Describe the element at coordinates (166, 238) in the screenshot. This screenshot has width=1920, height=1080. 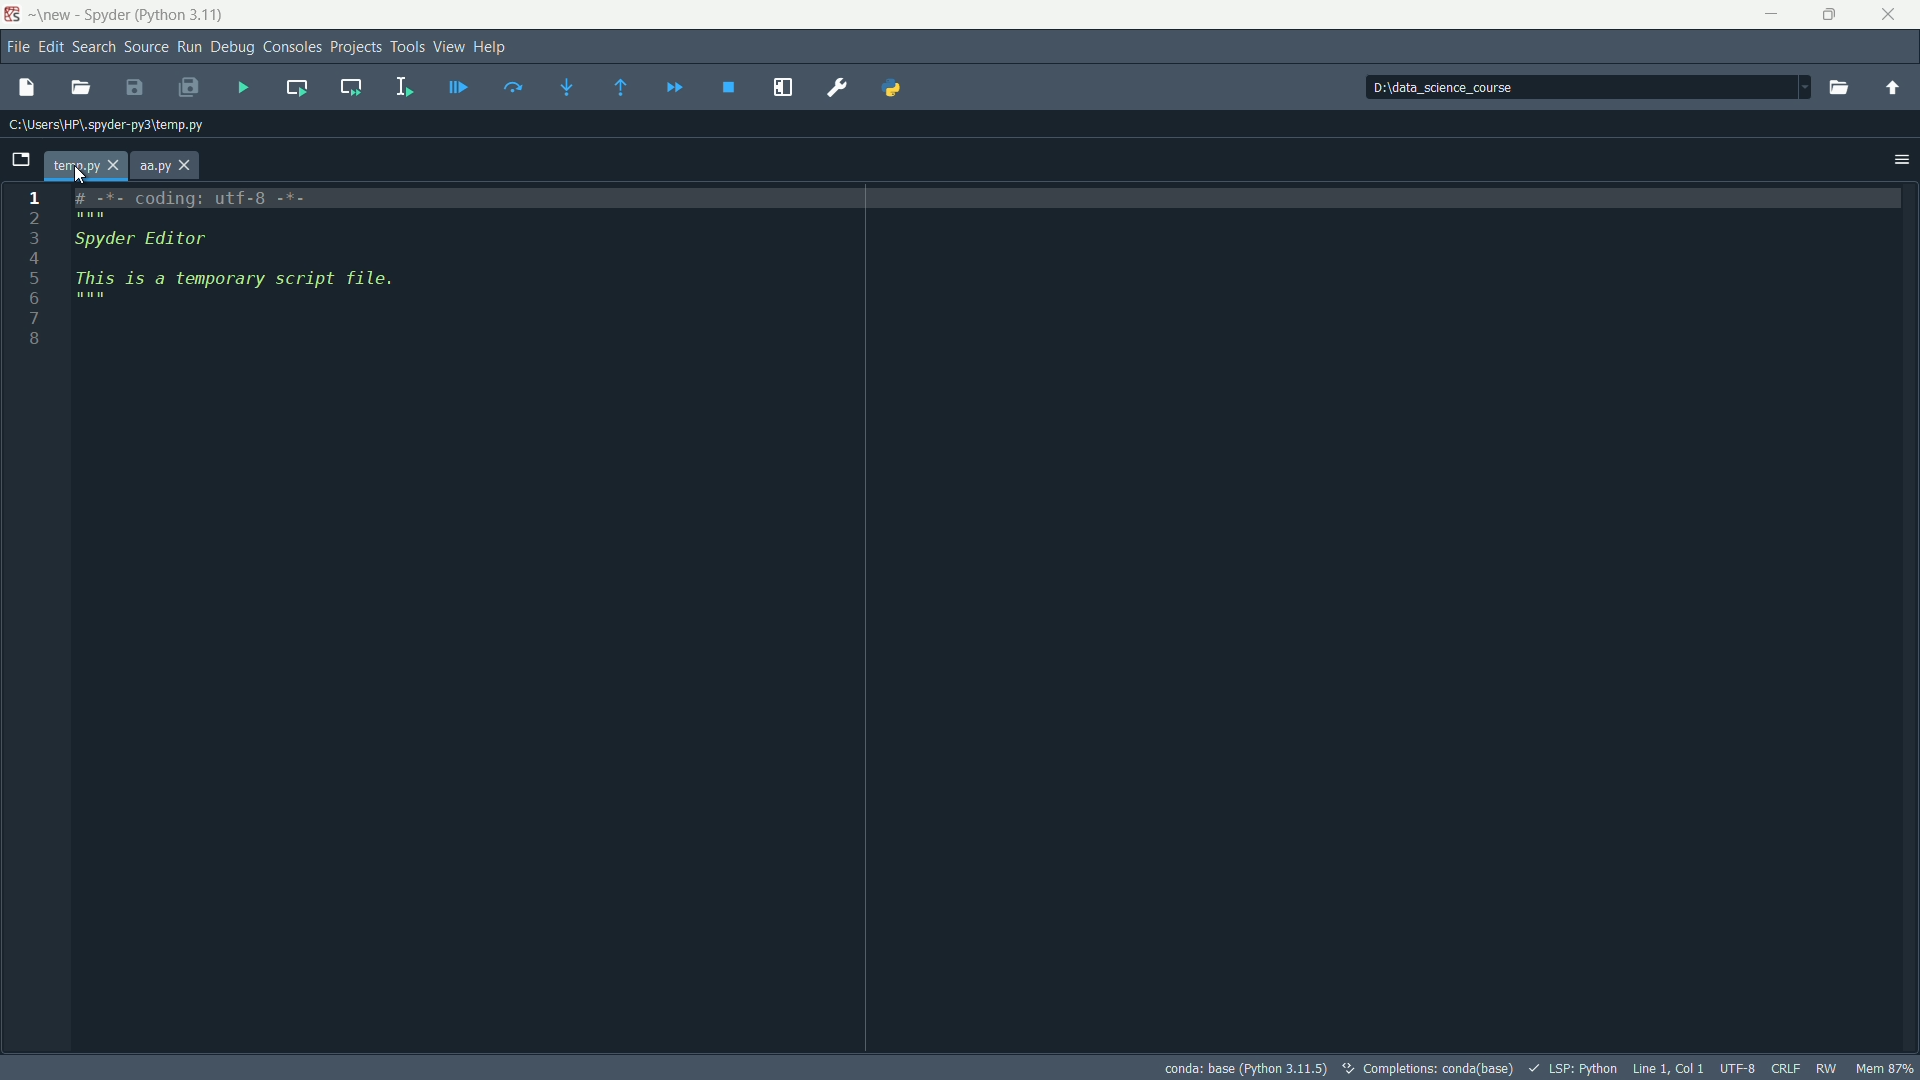
I see `3 Spyder Editor` at that location.